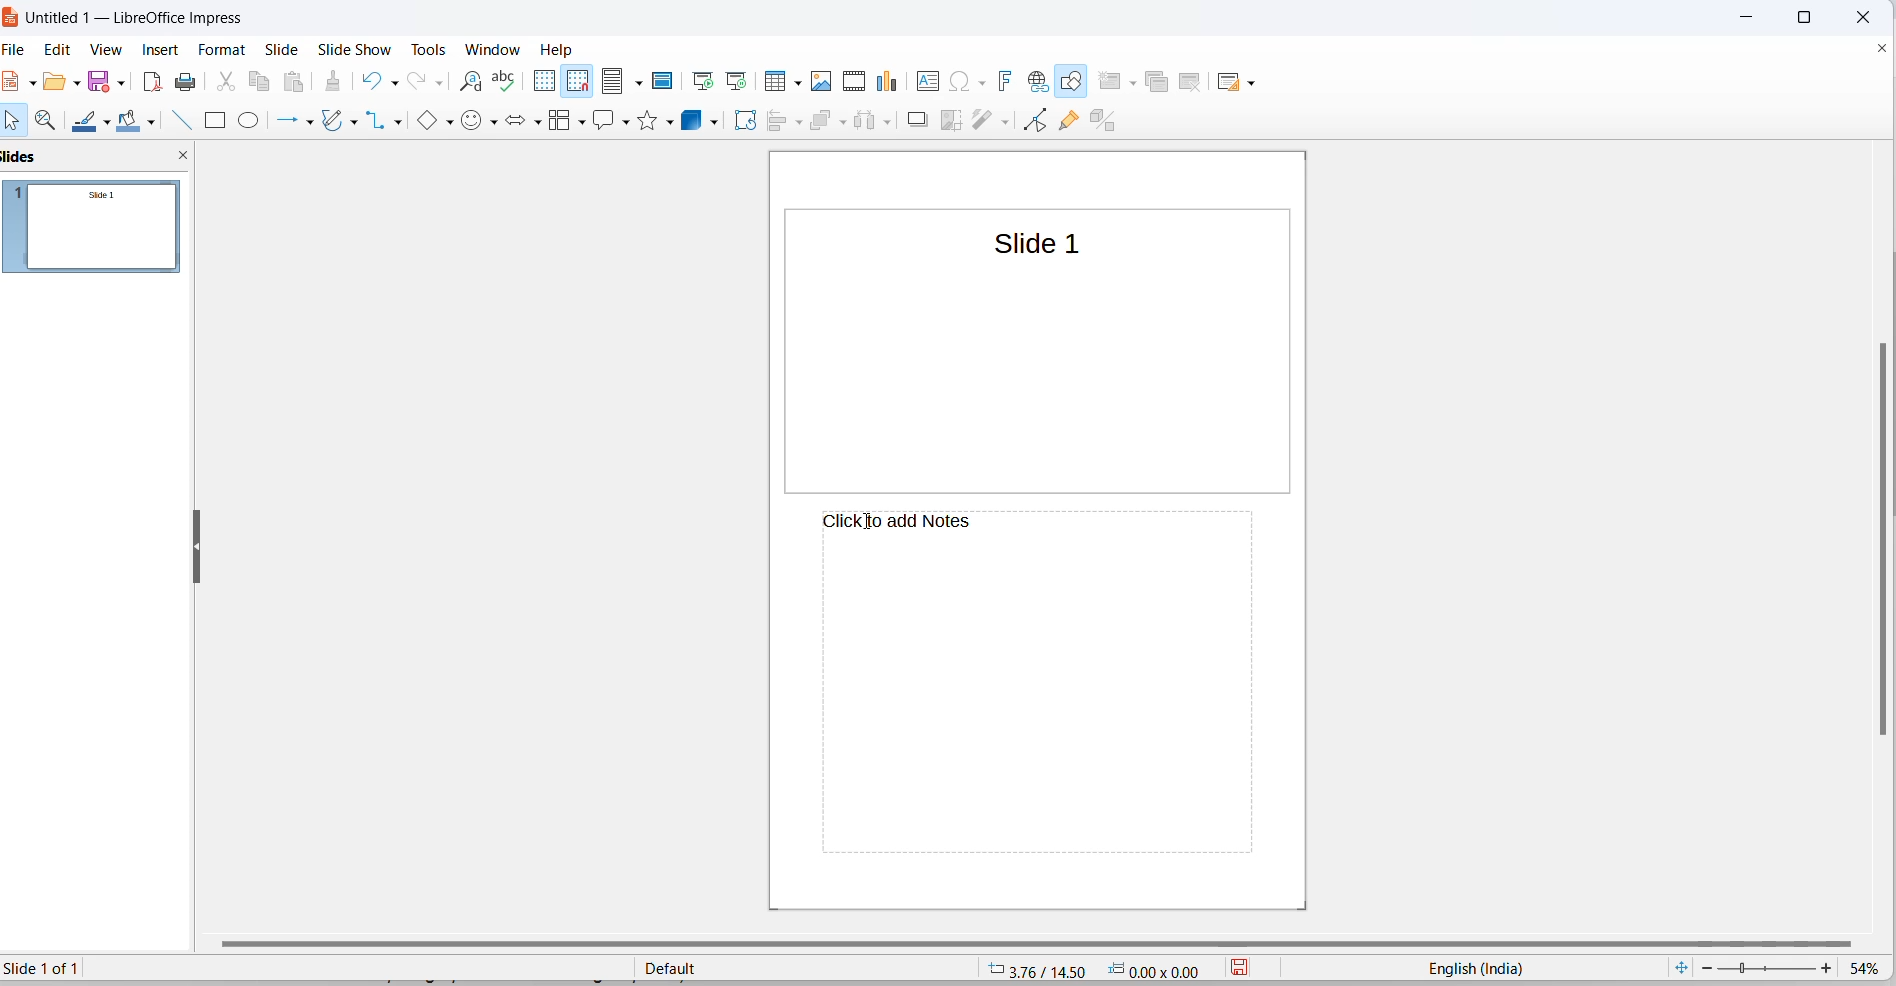 Image resolution: width=1896 pixels, height=986 pixels. What do you see at coordinates (959, 82) in the screenshot?
I see `insert special characters` at bounding box center [959, 82].